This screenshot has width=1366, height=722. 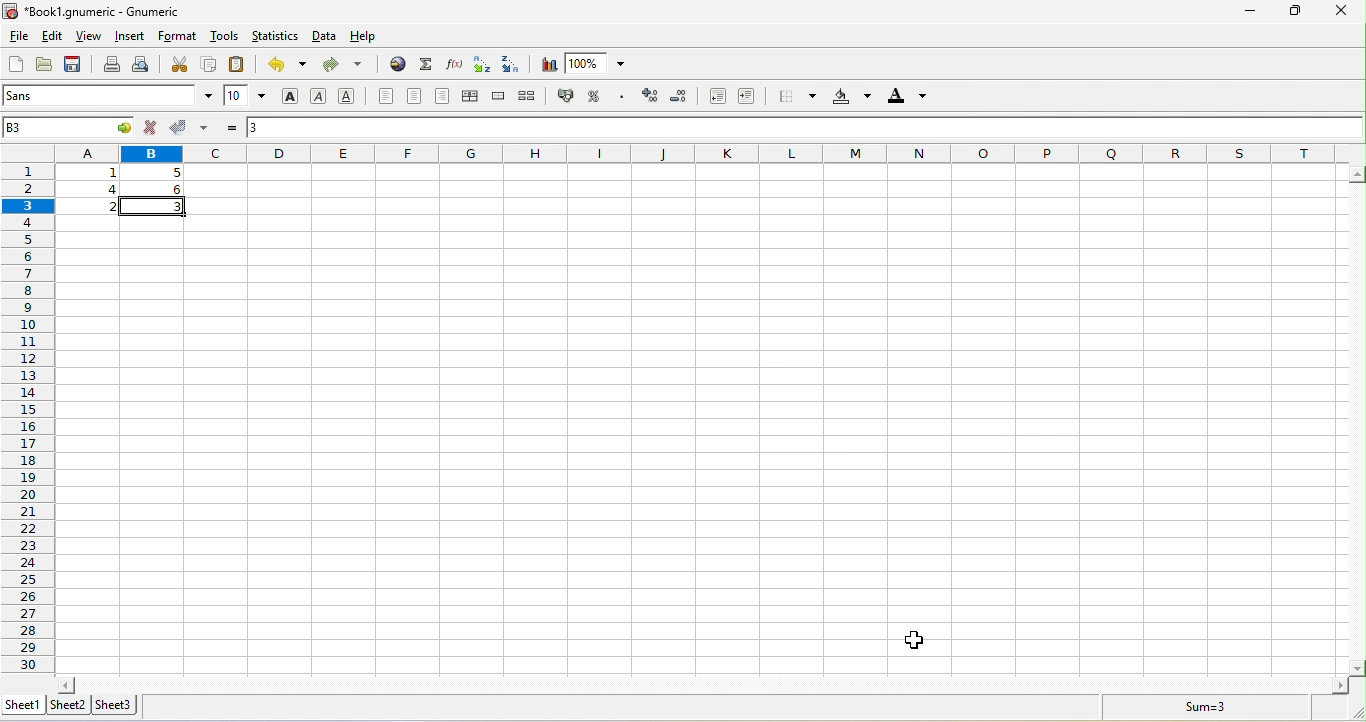 I want to click on b3, so click(x=66, y=127).